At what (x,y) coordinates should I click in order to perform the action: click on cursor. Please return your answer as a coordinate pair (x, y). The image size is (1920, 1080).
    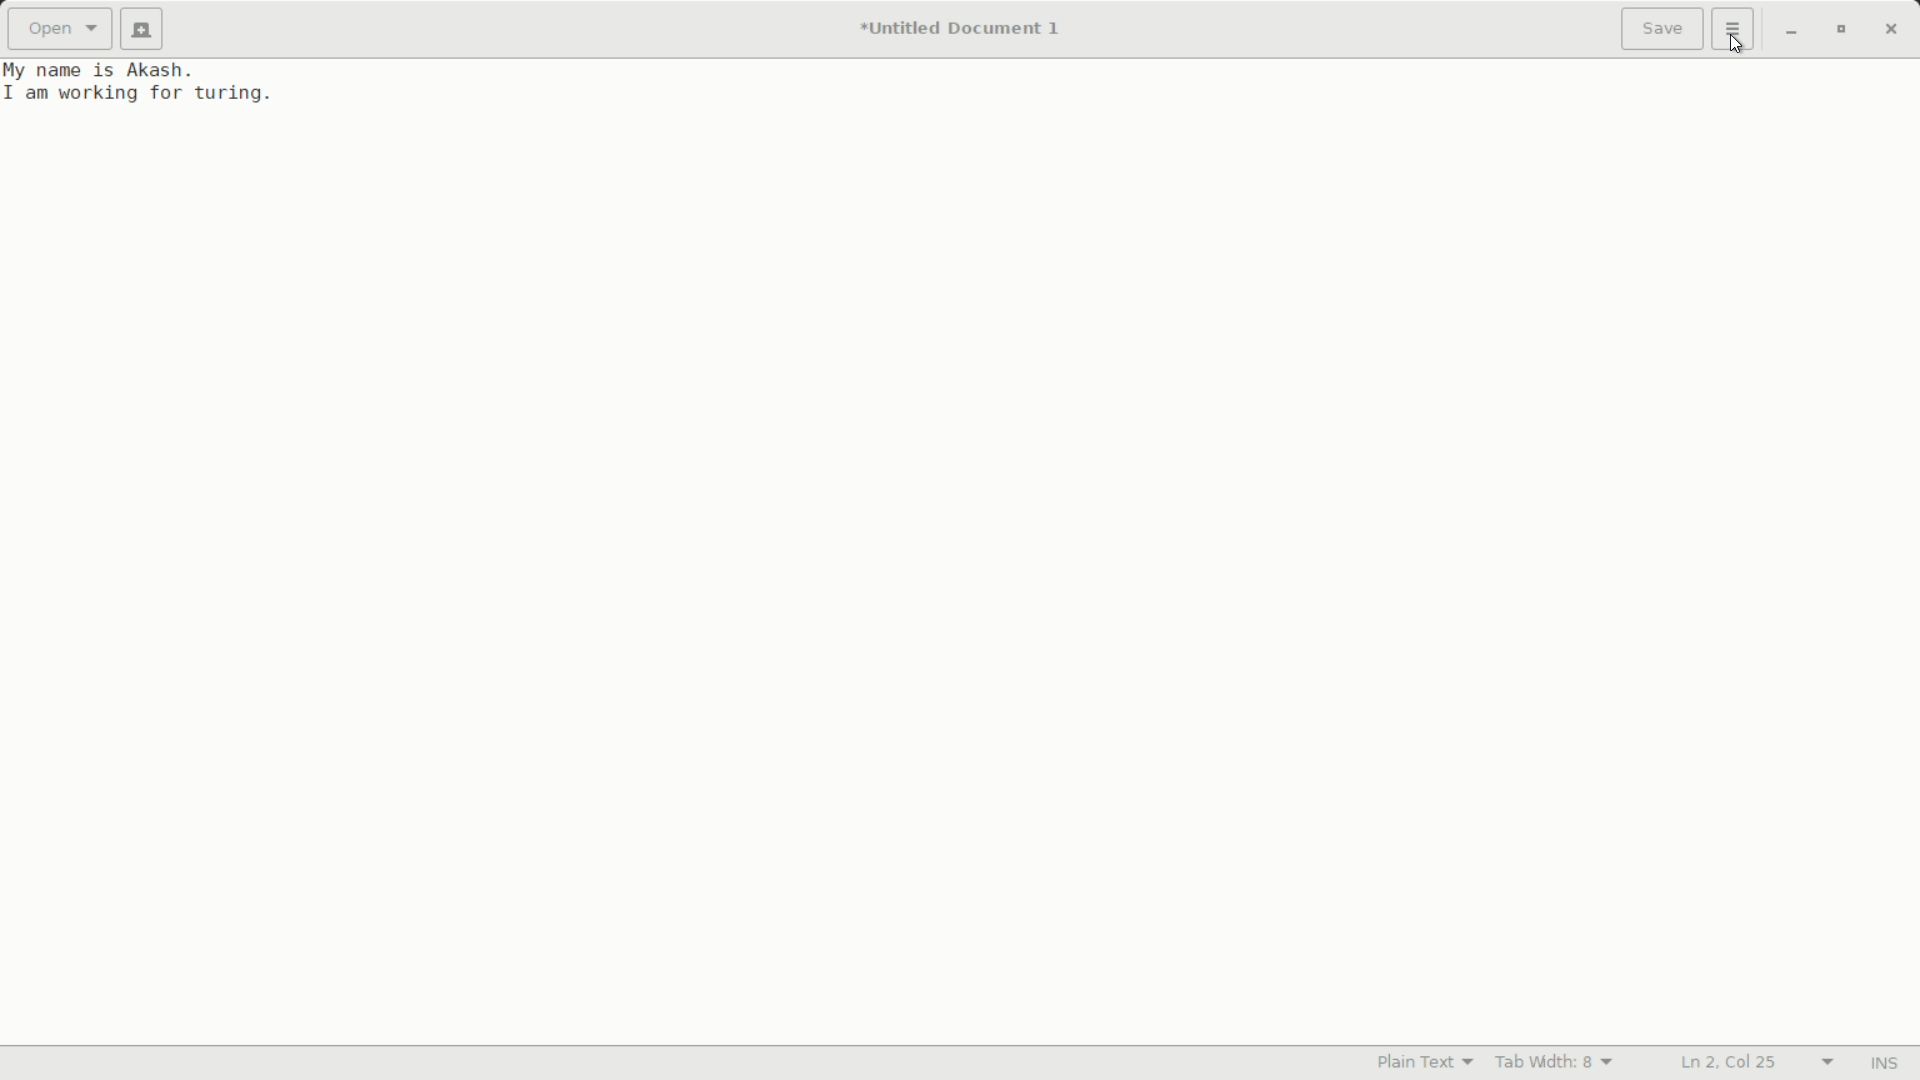
    Looking at the image, I should click on (1741, 48).